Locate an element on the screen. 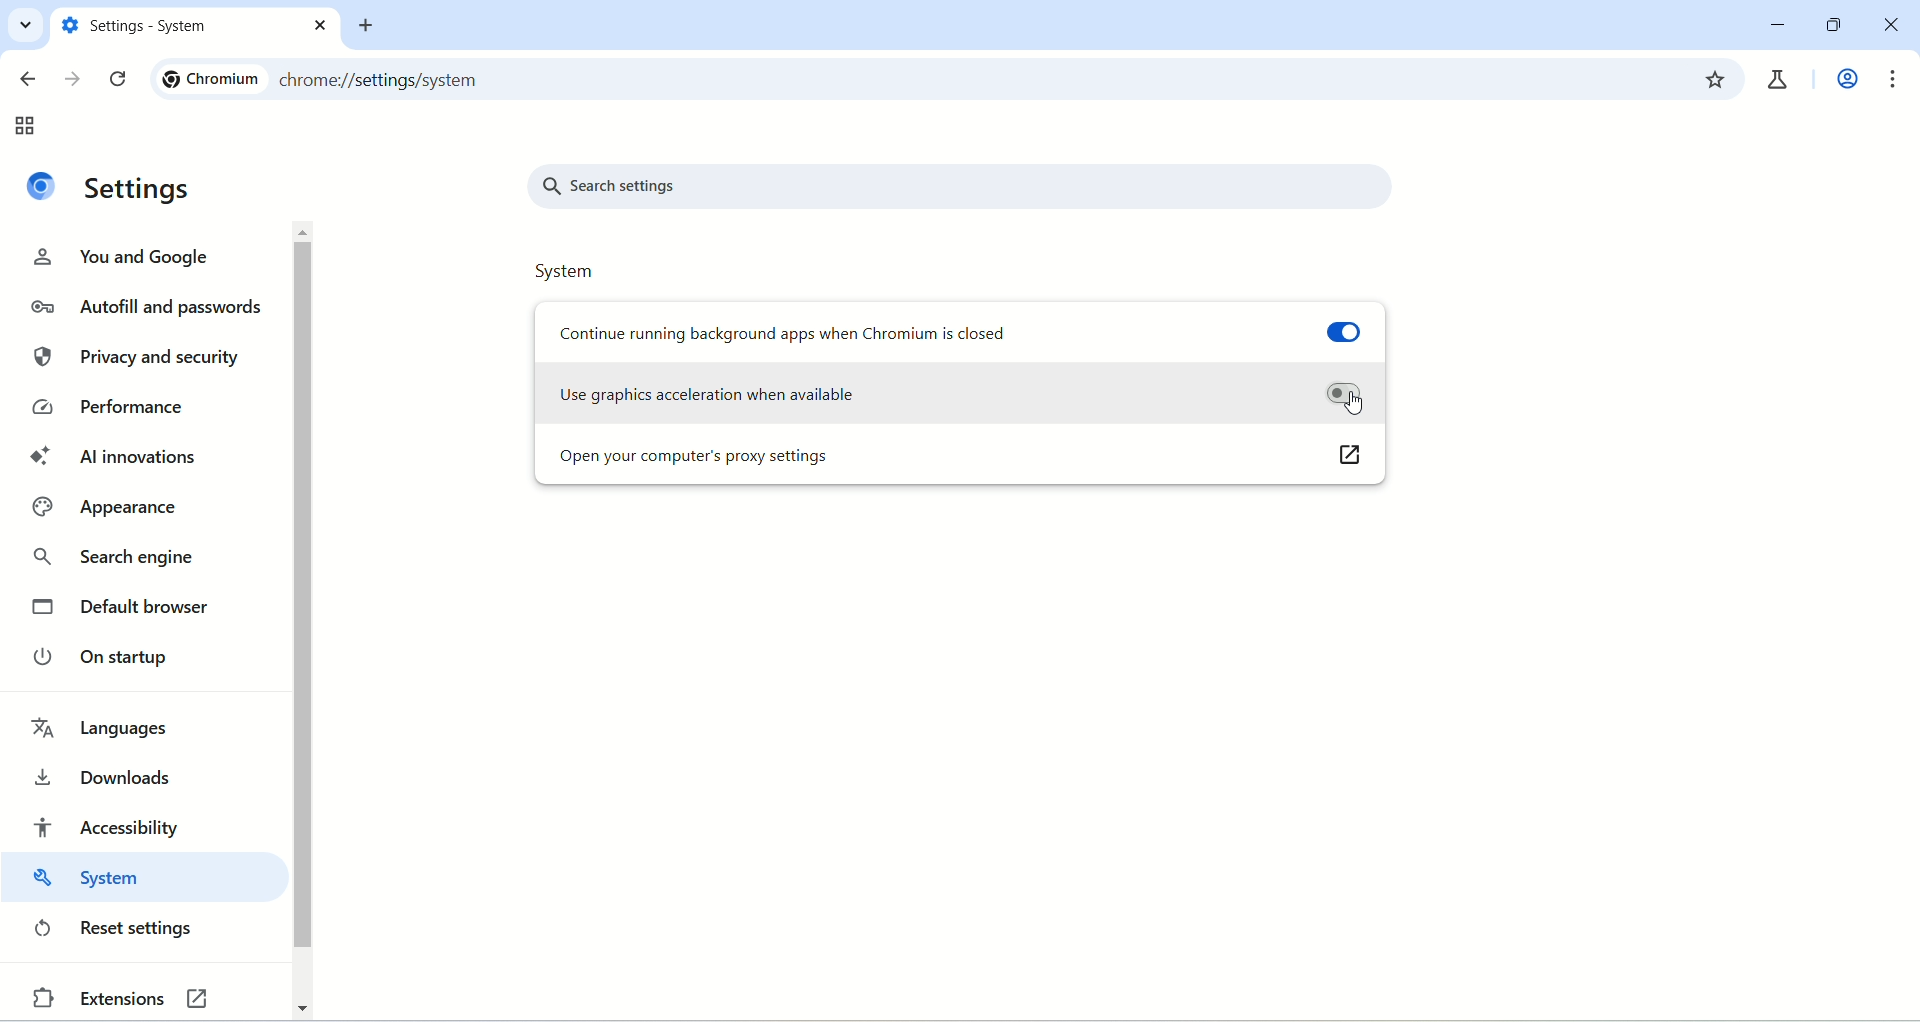  system is located at coordinates (566, 274).